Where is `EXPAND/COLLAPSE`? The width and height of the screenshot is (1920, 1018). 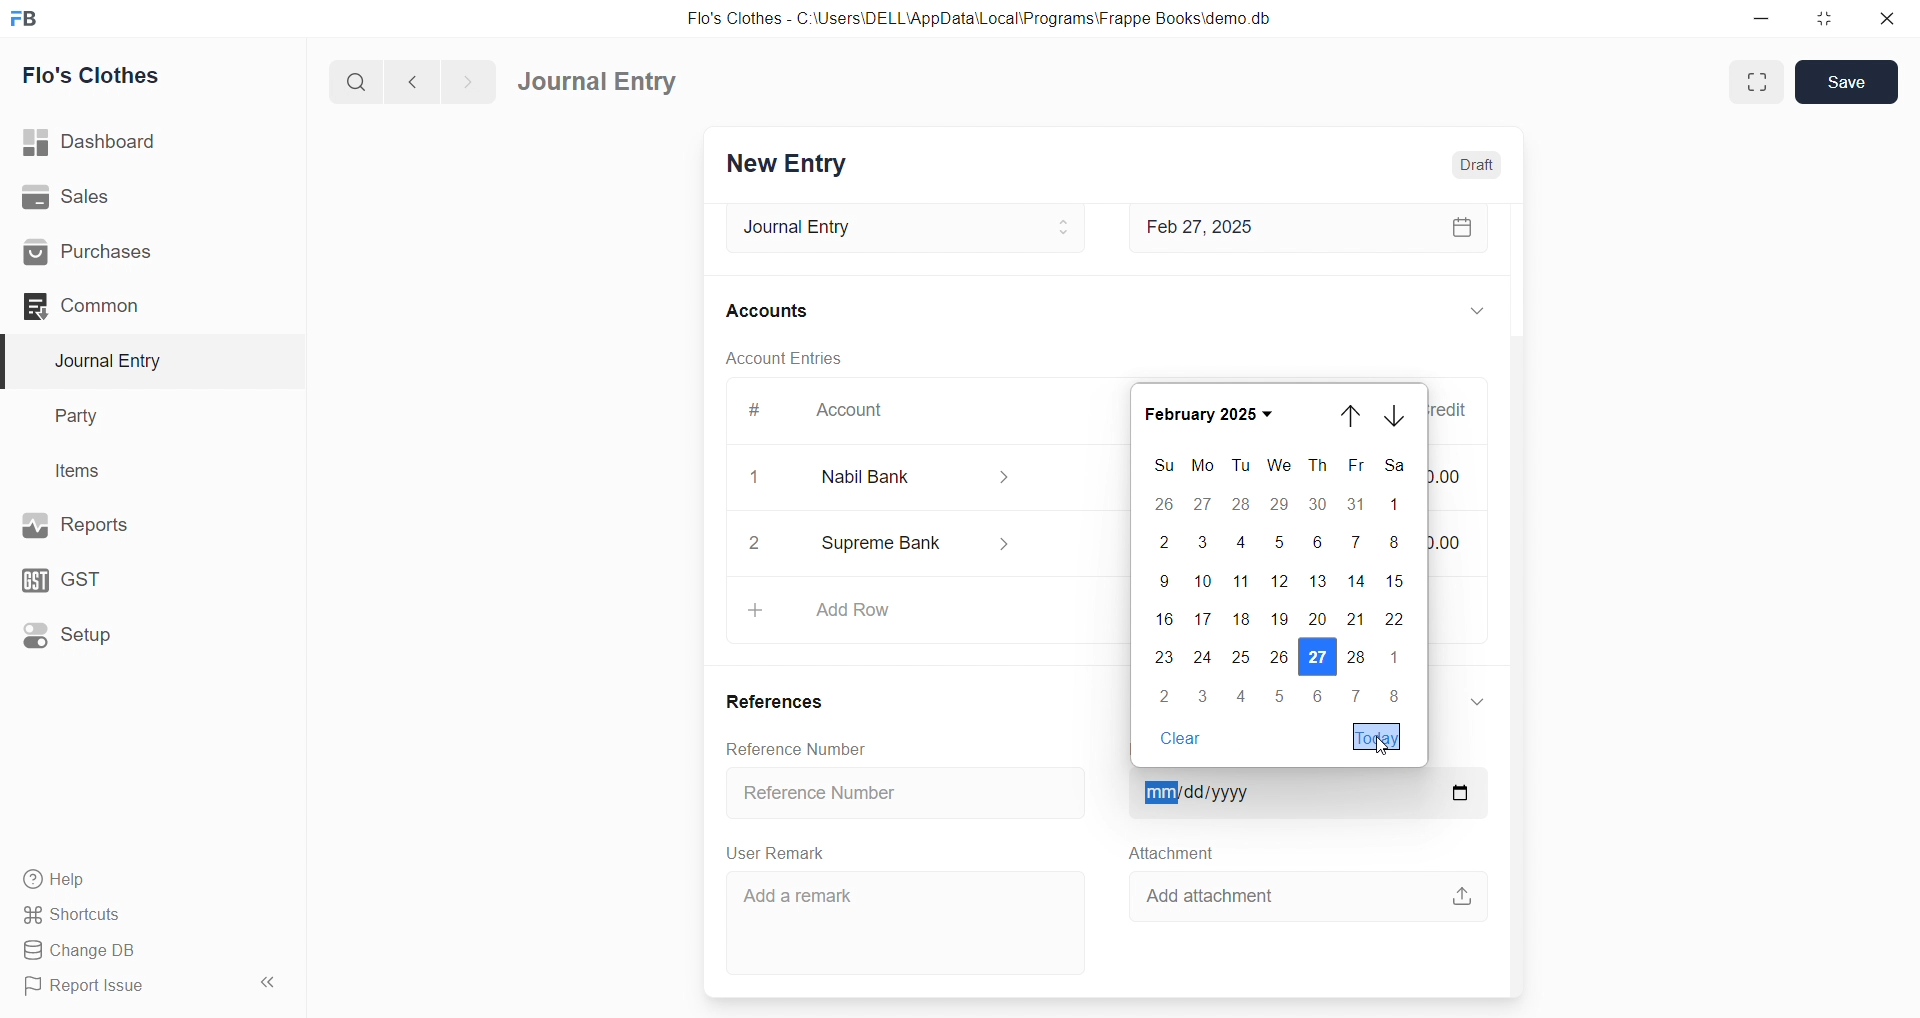 EXPAND/COLLAPSE is located at coordinates (1478, 702).